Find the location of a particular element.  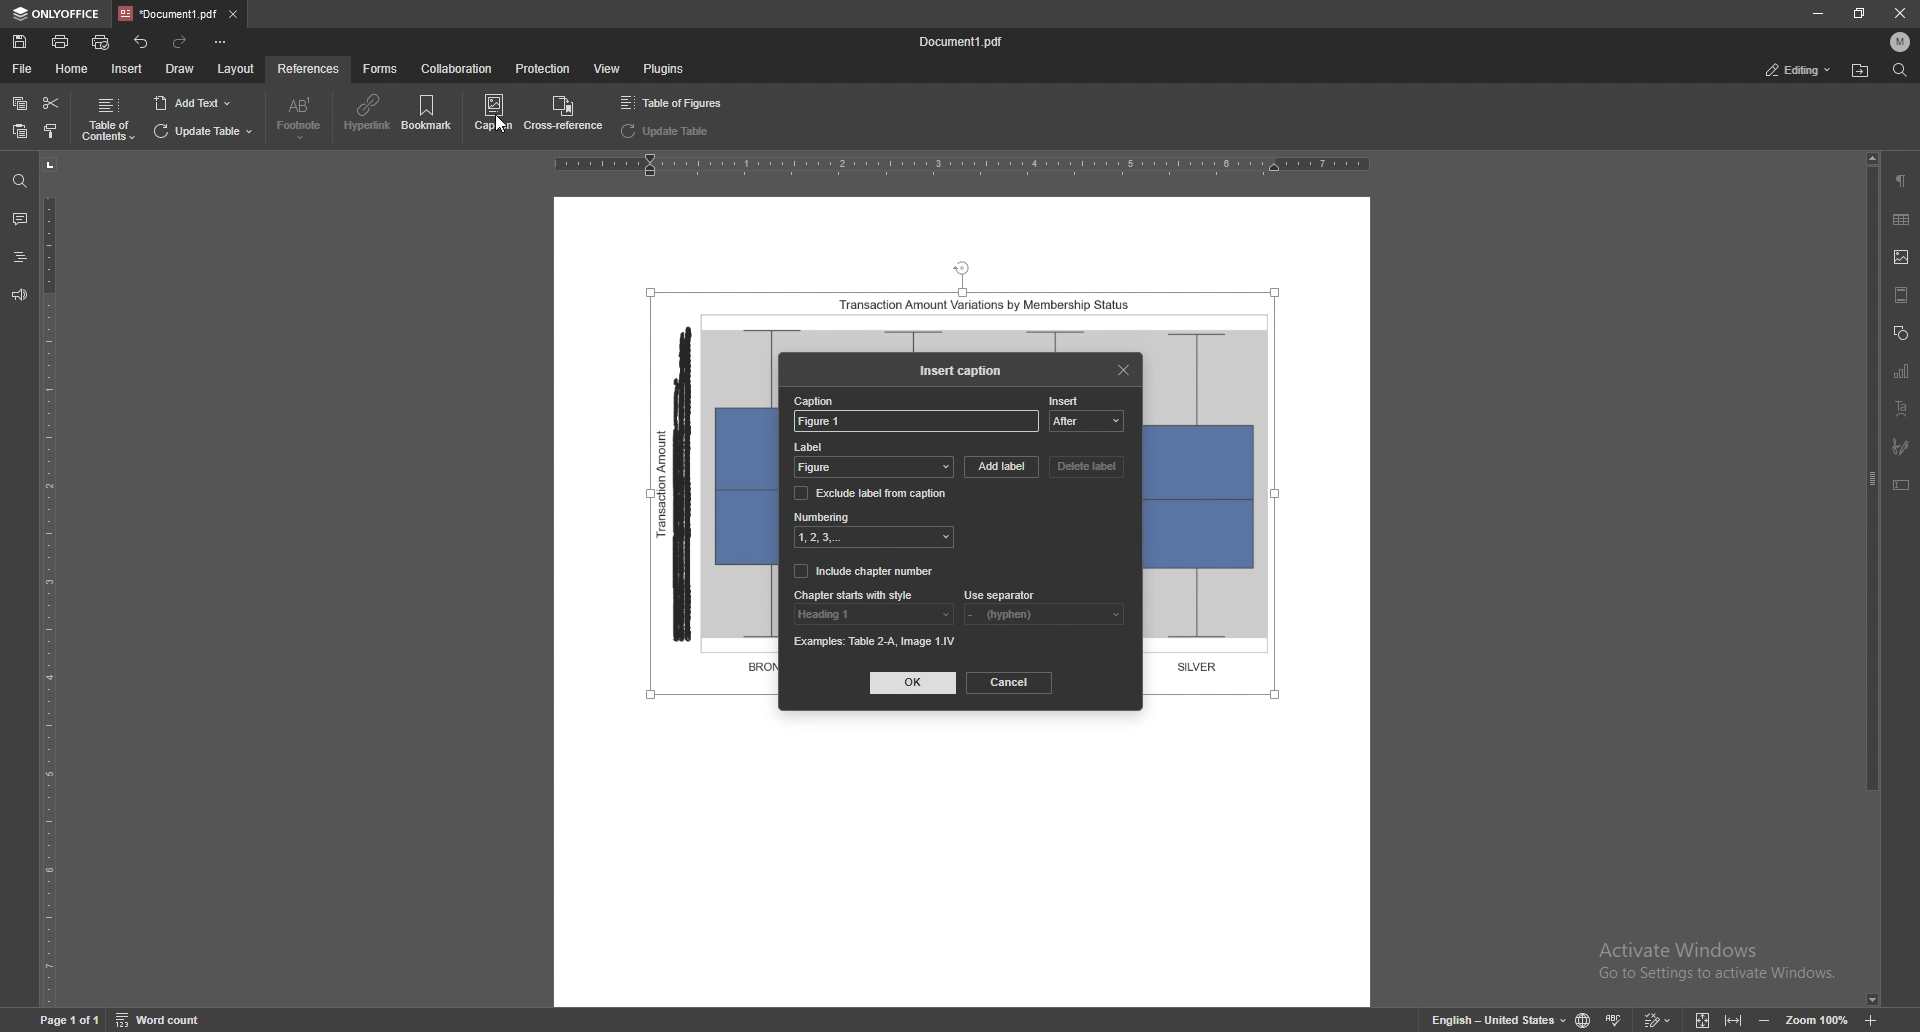

input box is located at coordinates (915, 423).